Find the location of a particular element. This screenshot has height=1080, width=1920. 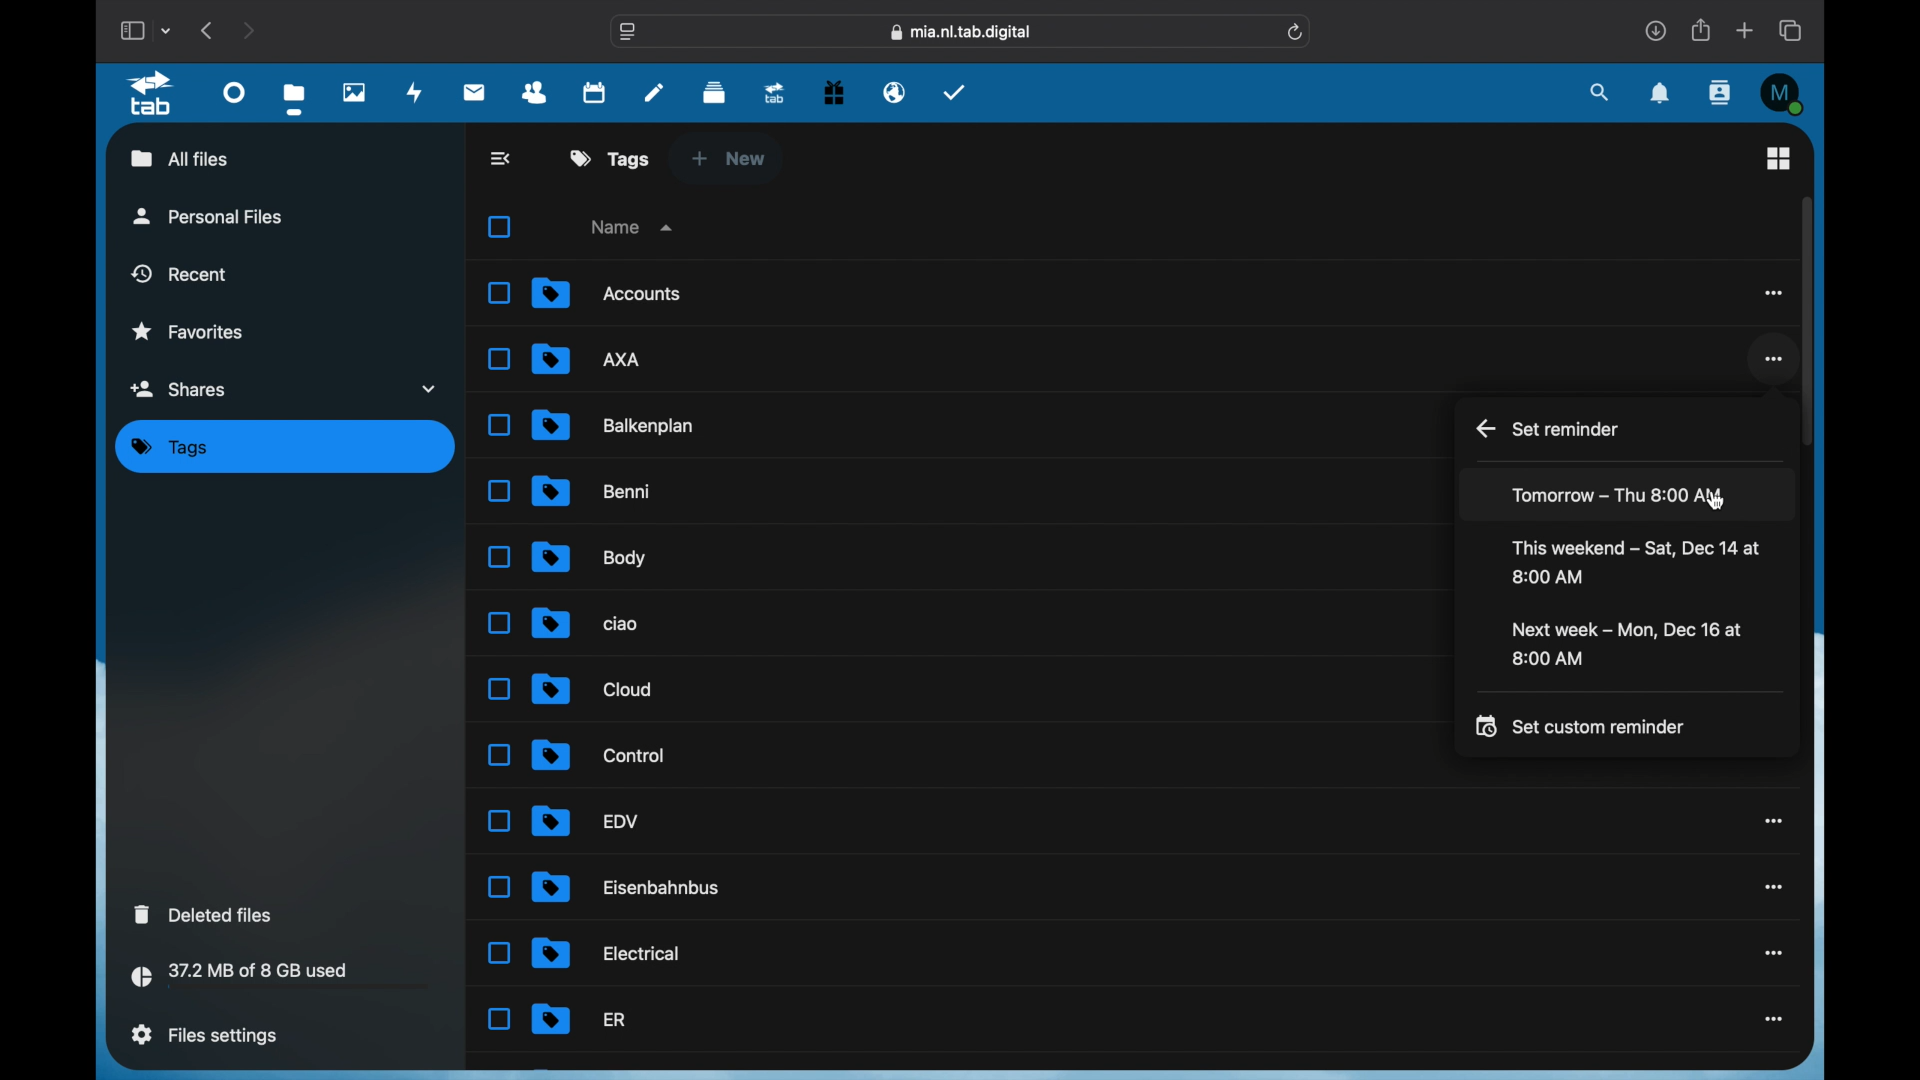

more options is located at coordinates (1774, 1020).